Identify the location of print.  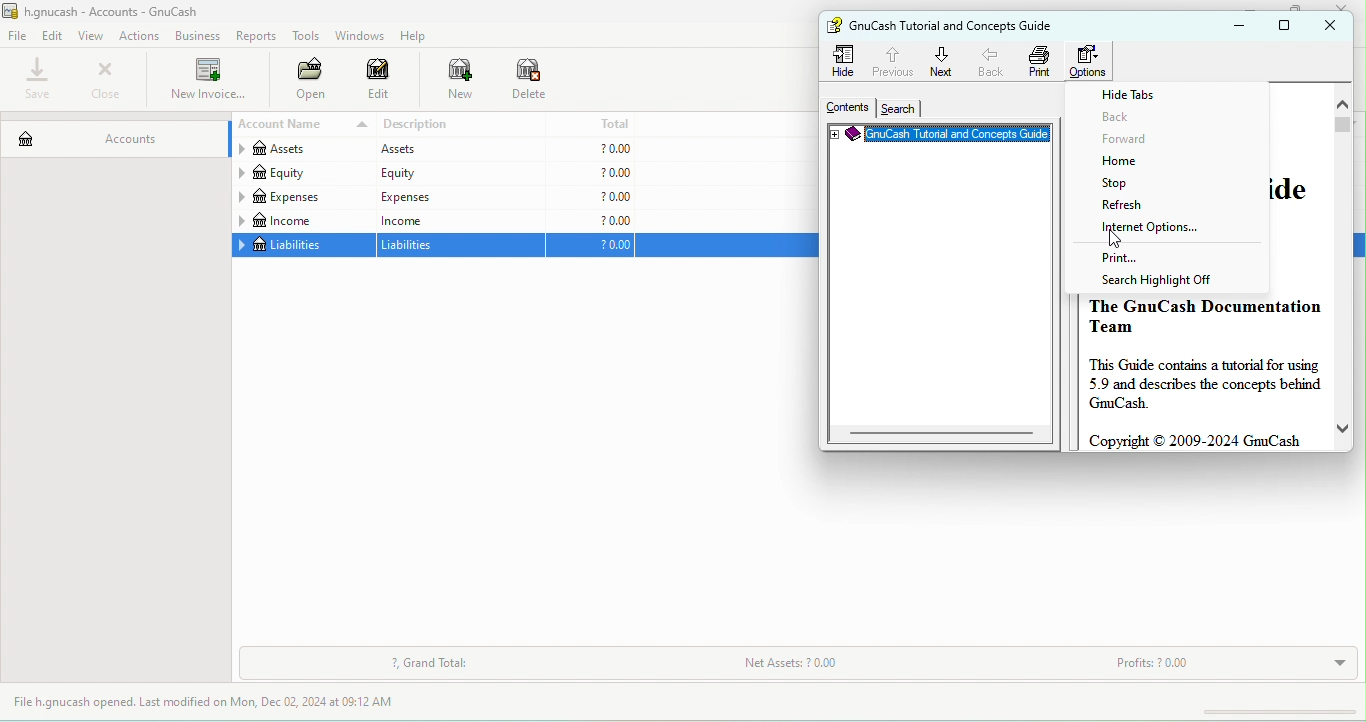
(1040, 61).